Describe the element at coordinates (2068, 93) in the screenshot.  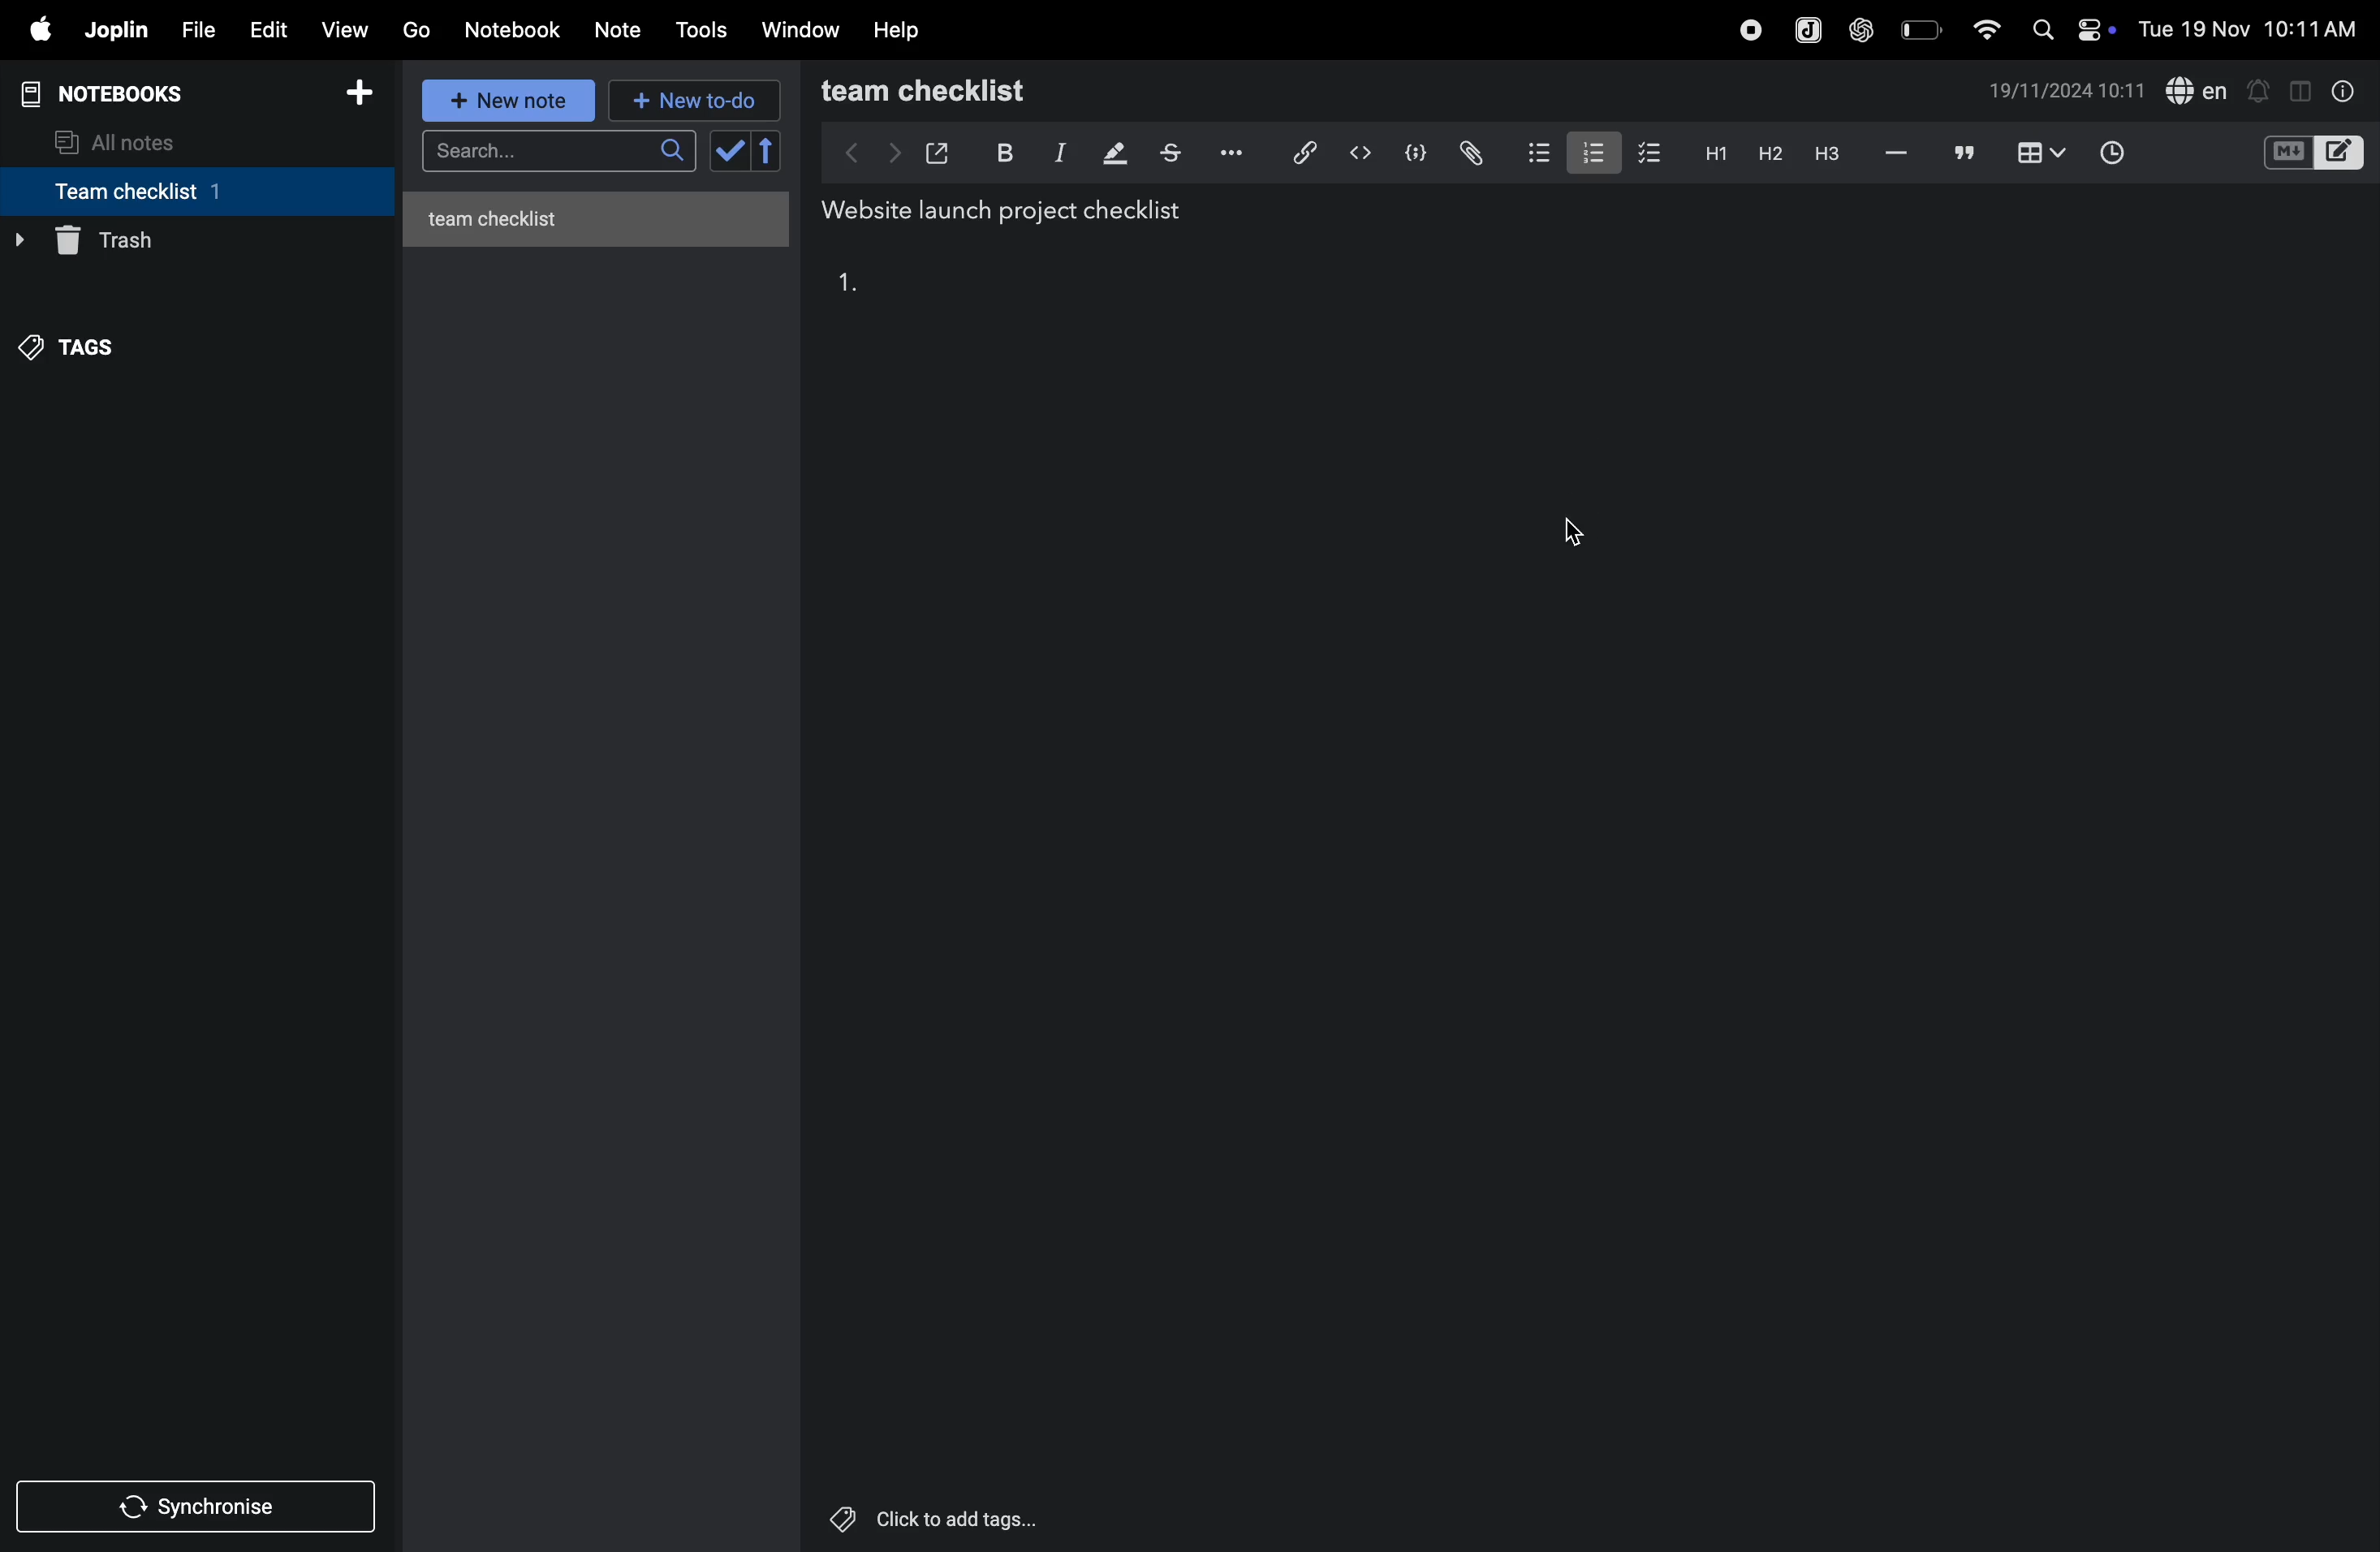
I see `date and time` at that location.